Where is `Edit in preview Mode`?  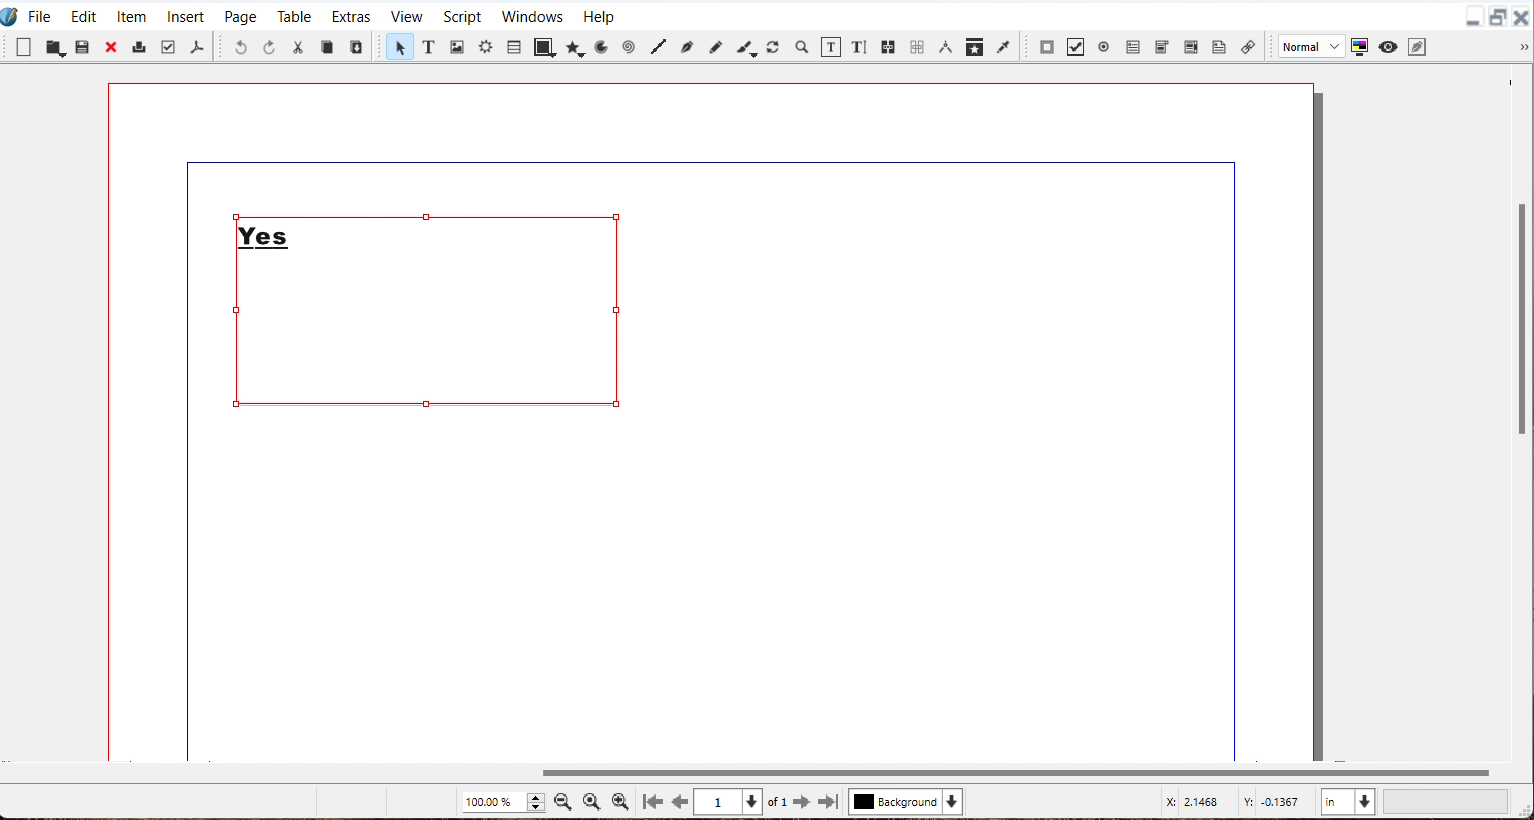 Edit in preview Mode is located at coordinates (1418, 46).